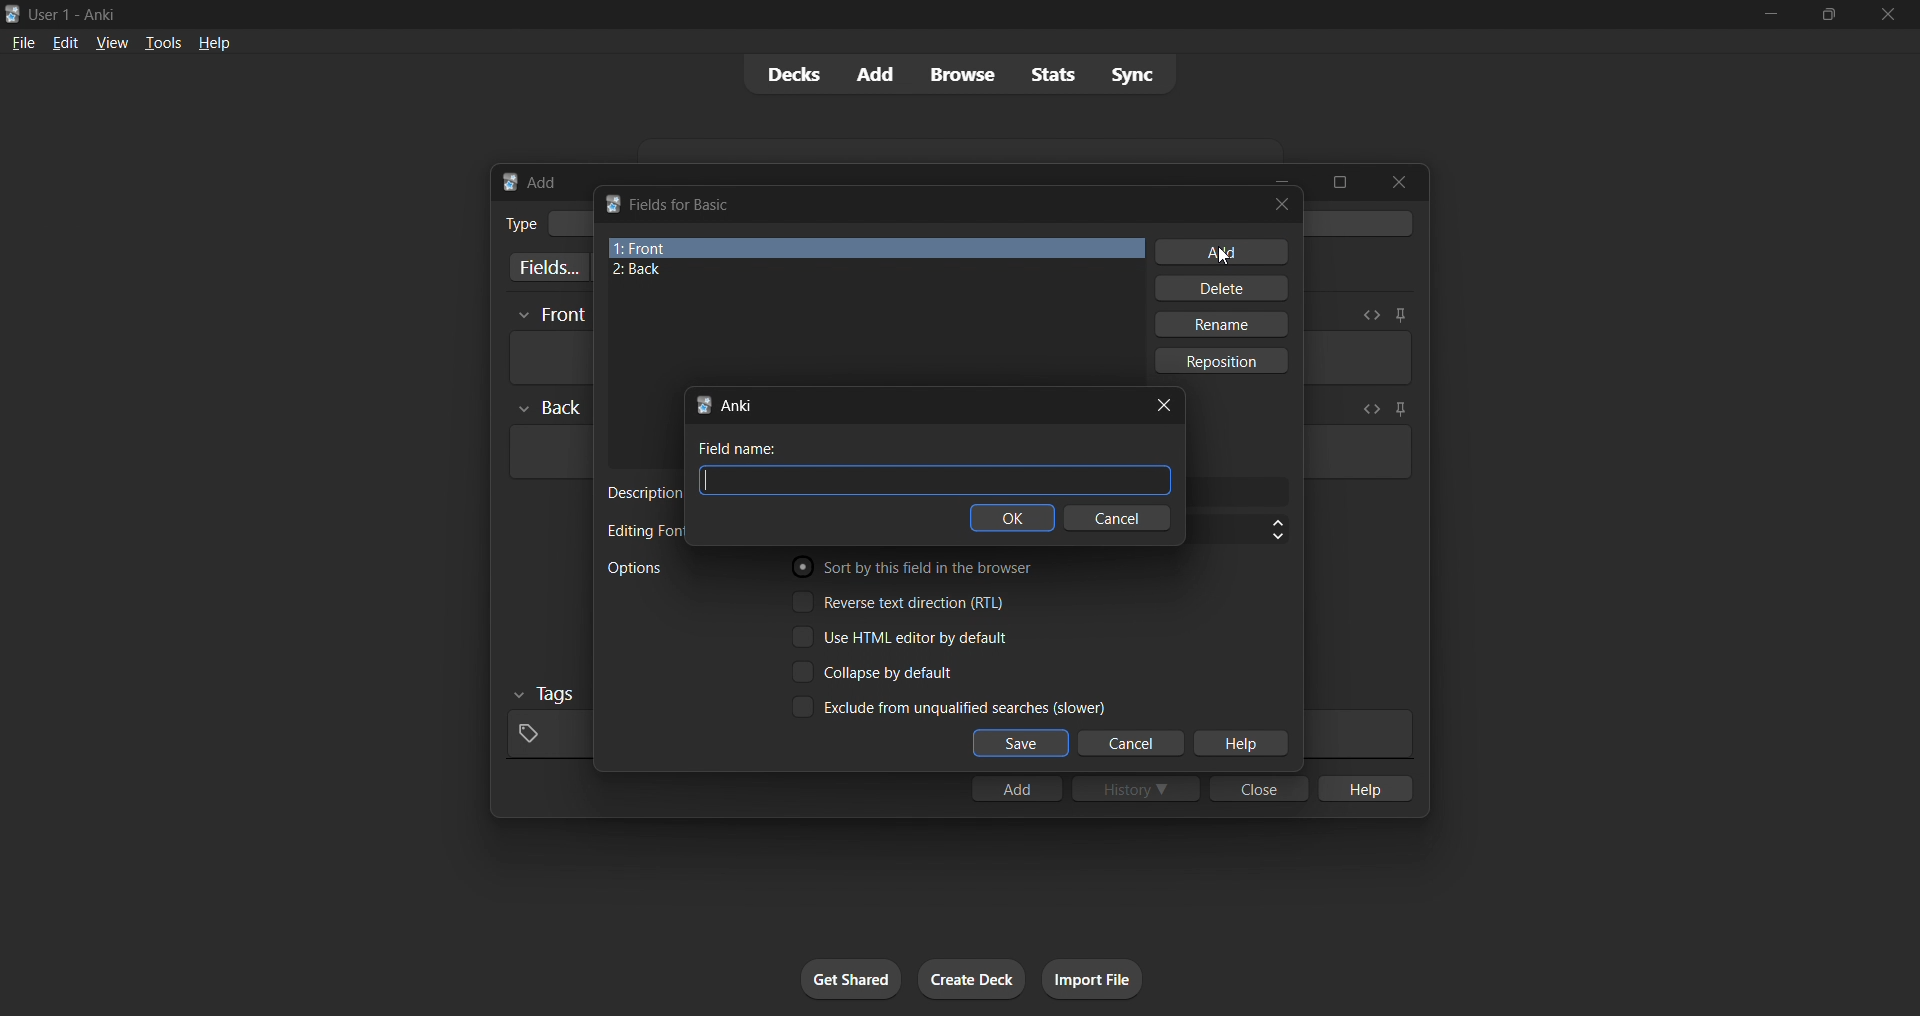  What do you see at coordinates (1363, 788) in the screenshot?
I see `help` at bounding box center [1363, 788].